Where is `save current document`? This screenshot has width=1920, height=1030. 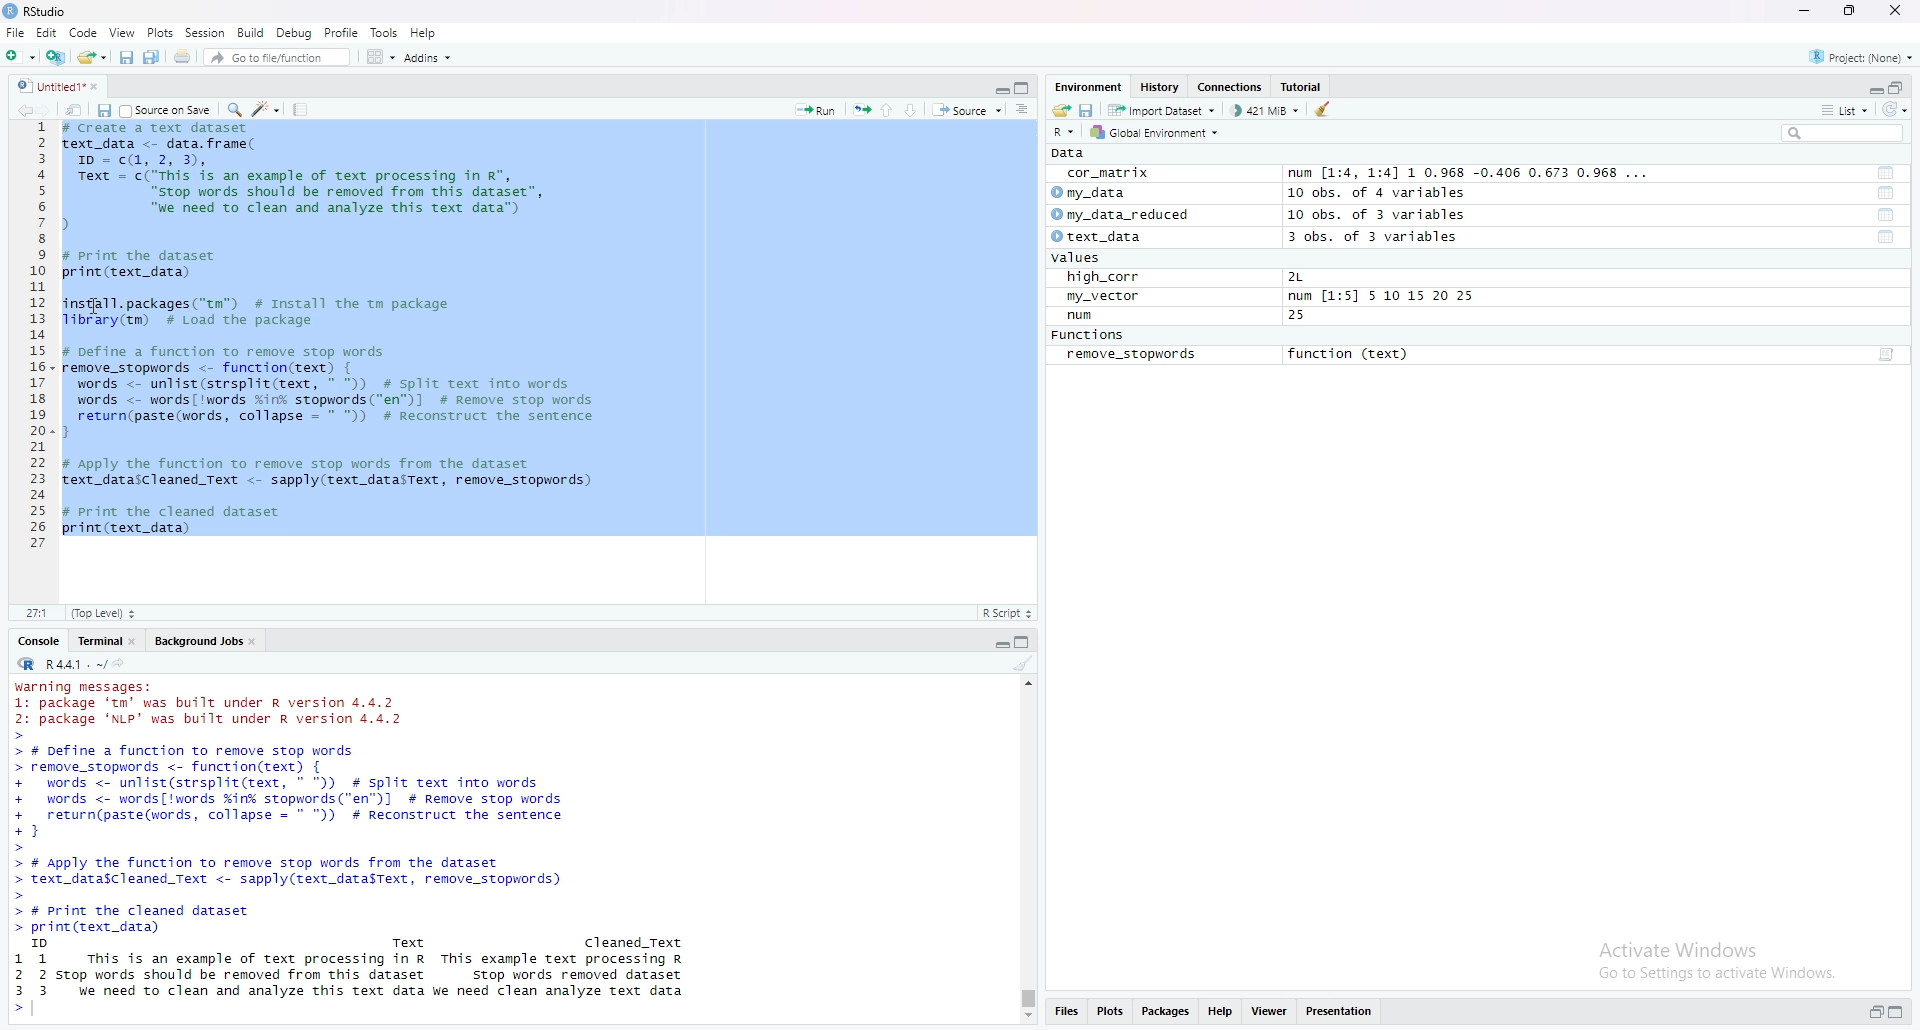 save current document is located at coordinates (125, 59).